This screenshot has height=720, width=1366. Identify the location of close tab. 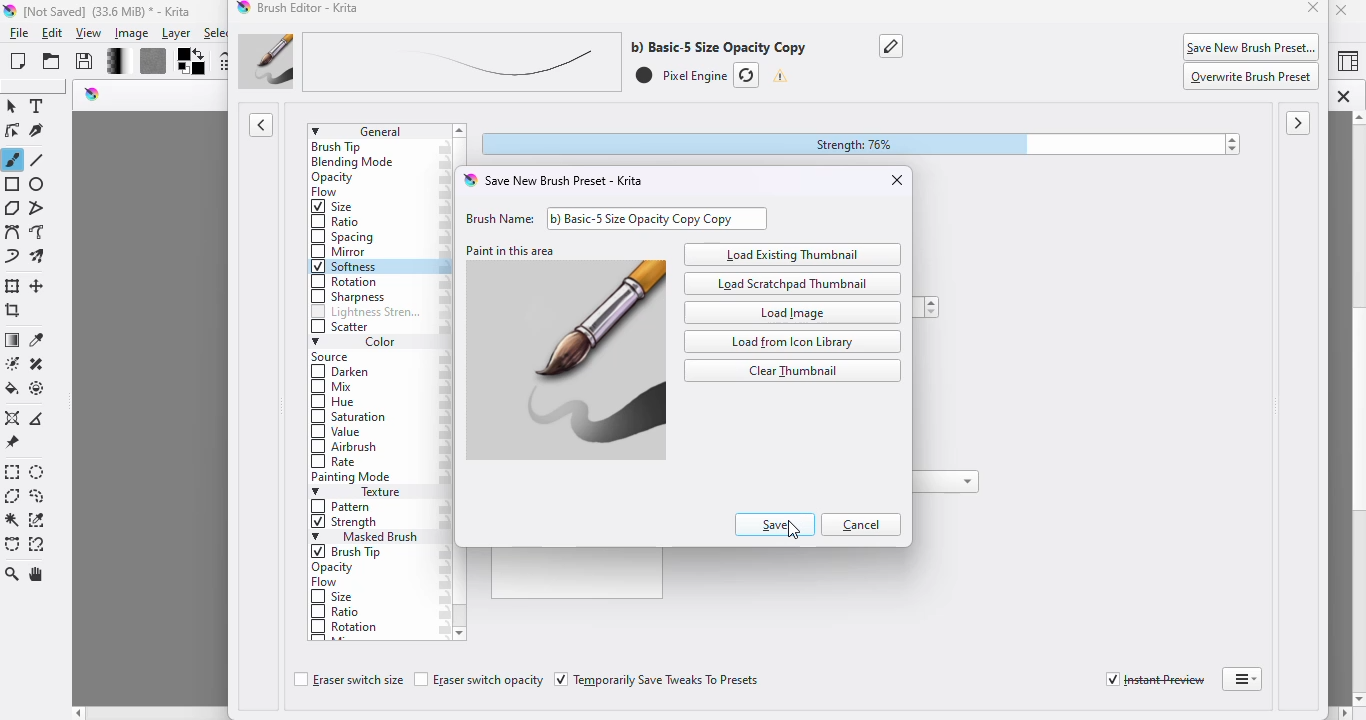
(1343, 96).